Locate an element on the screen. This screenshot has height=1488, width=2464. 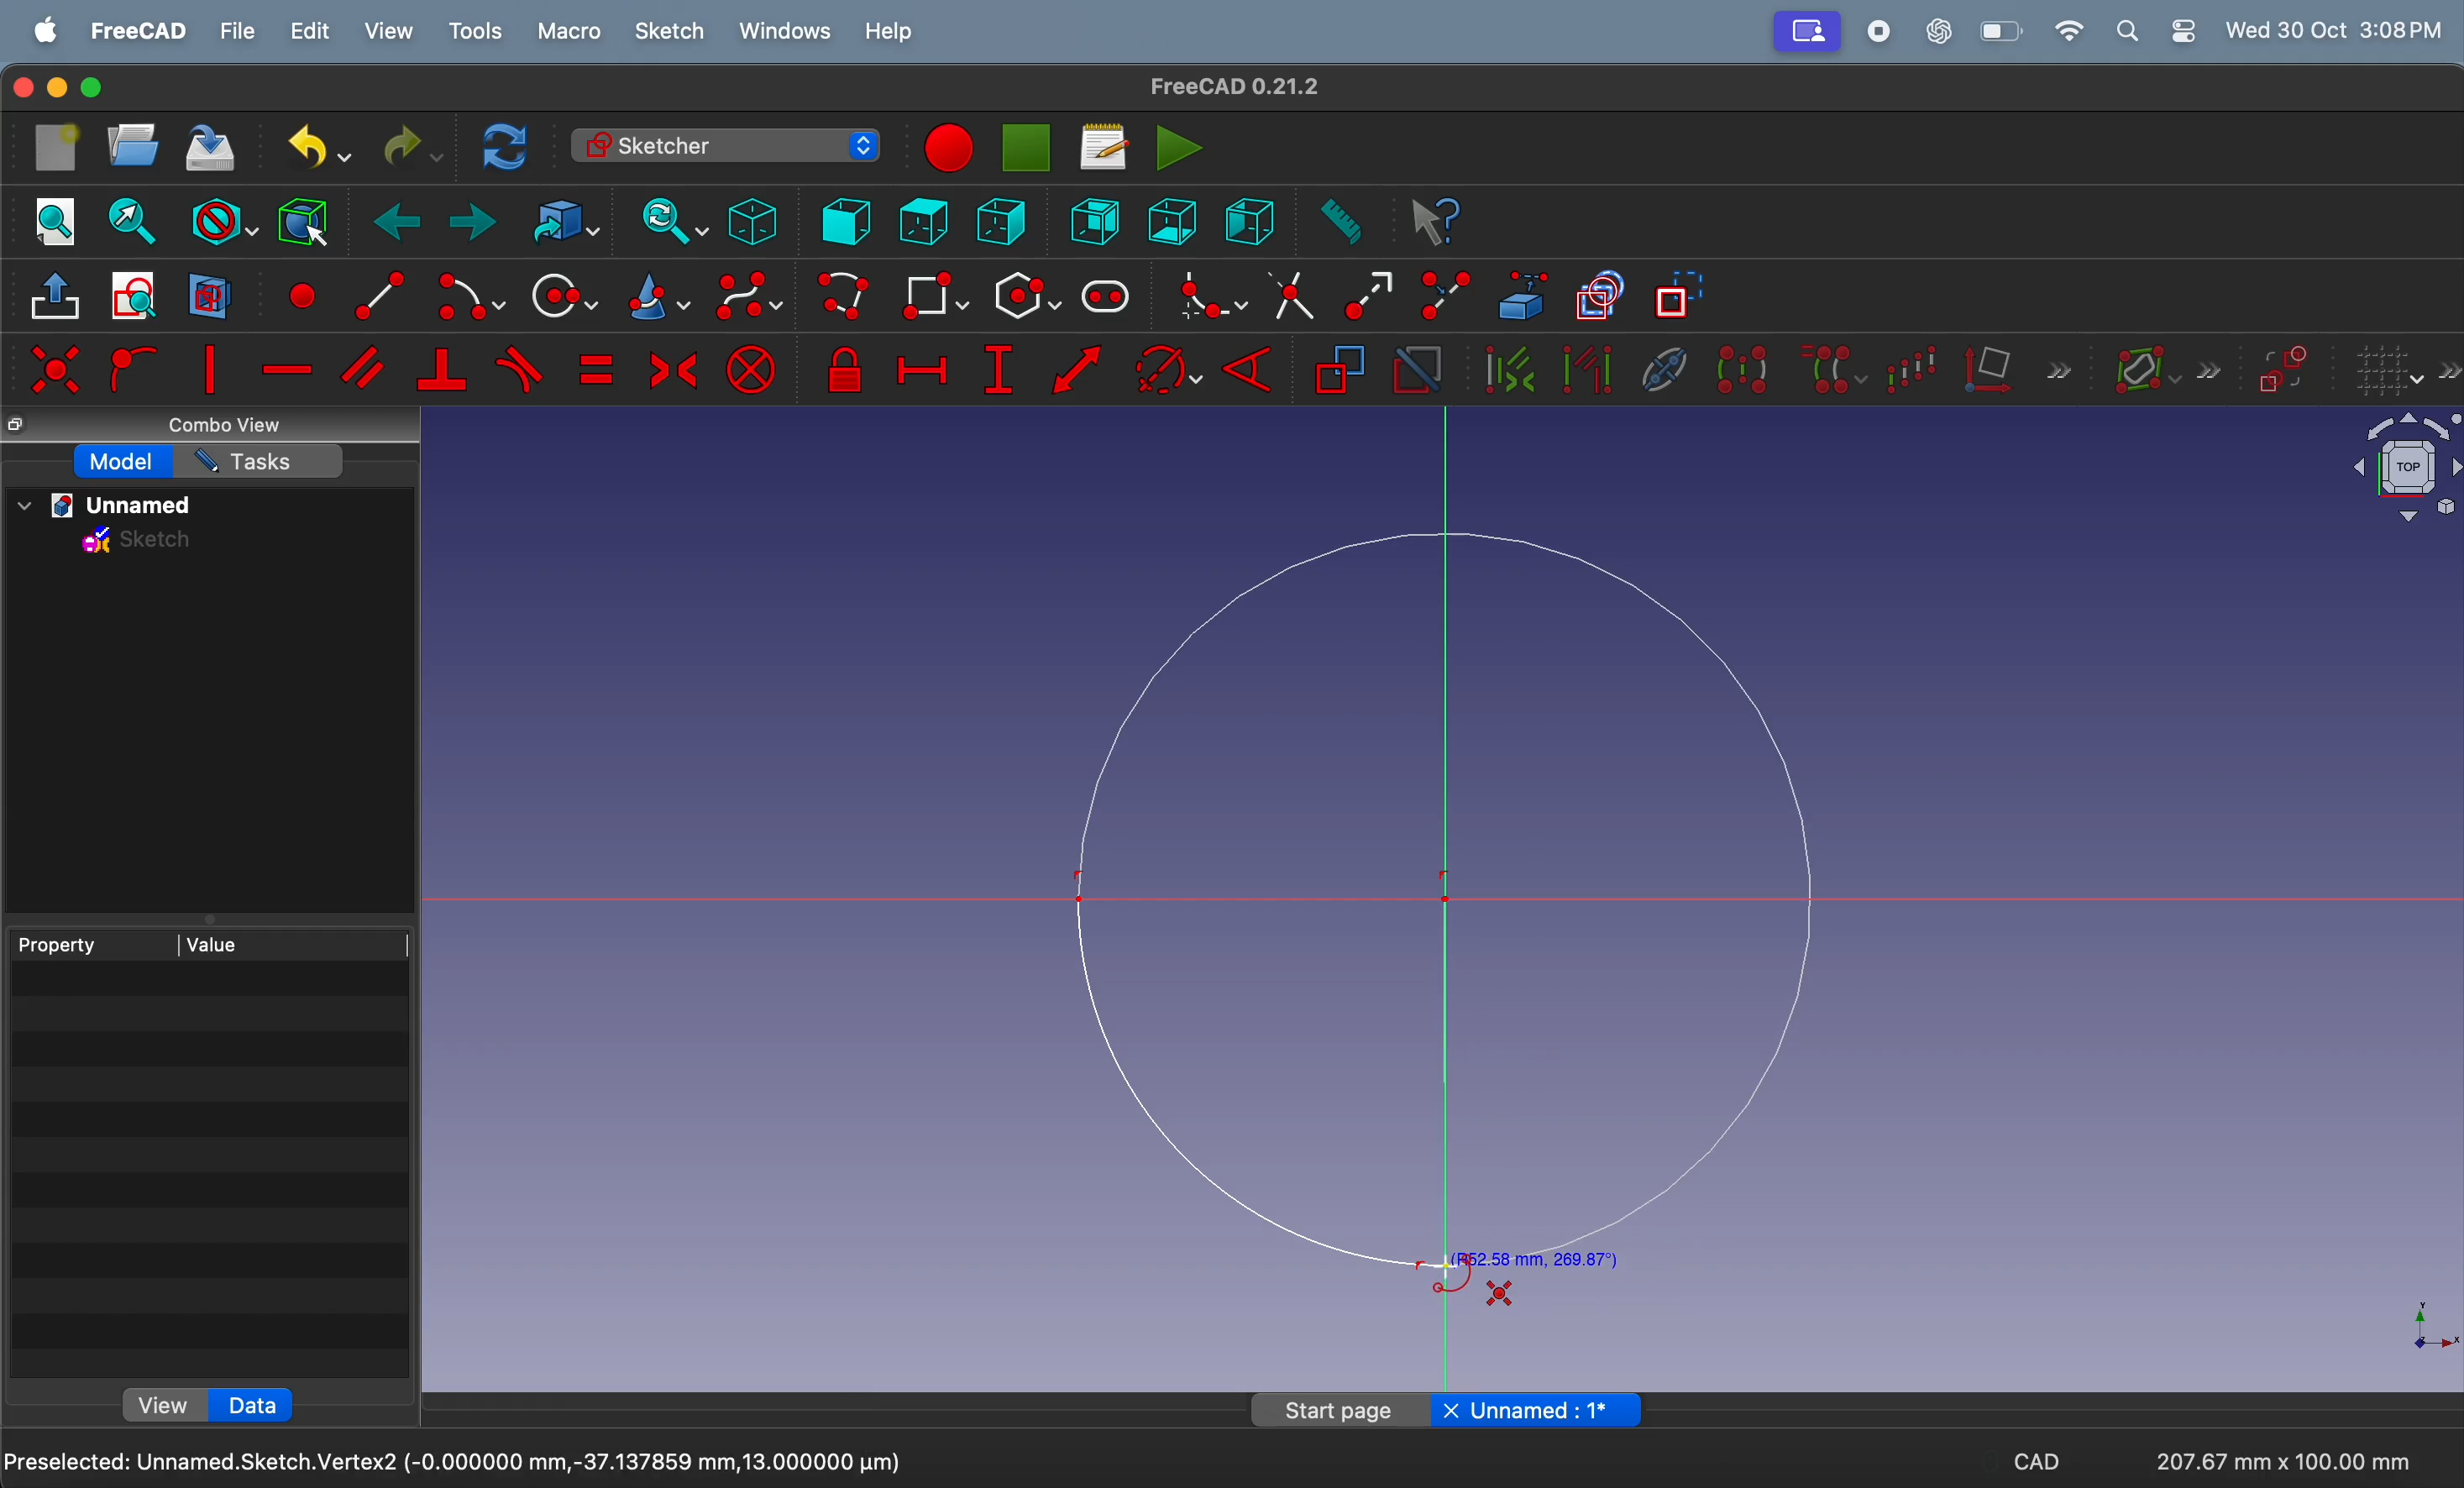
trim edge  is located at coordinates (1290, 294).